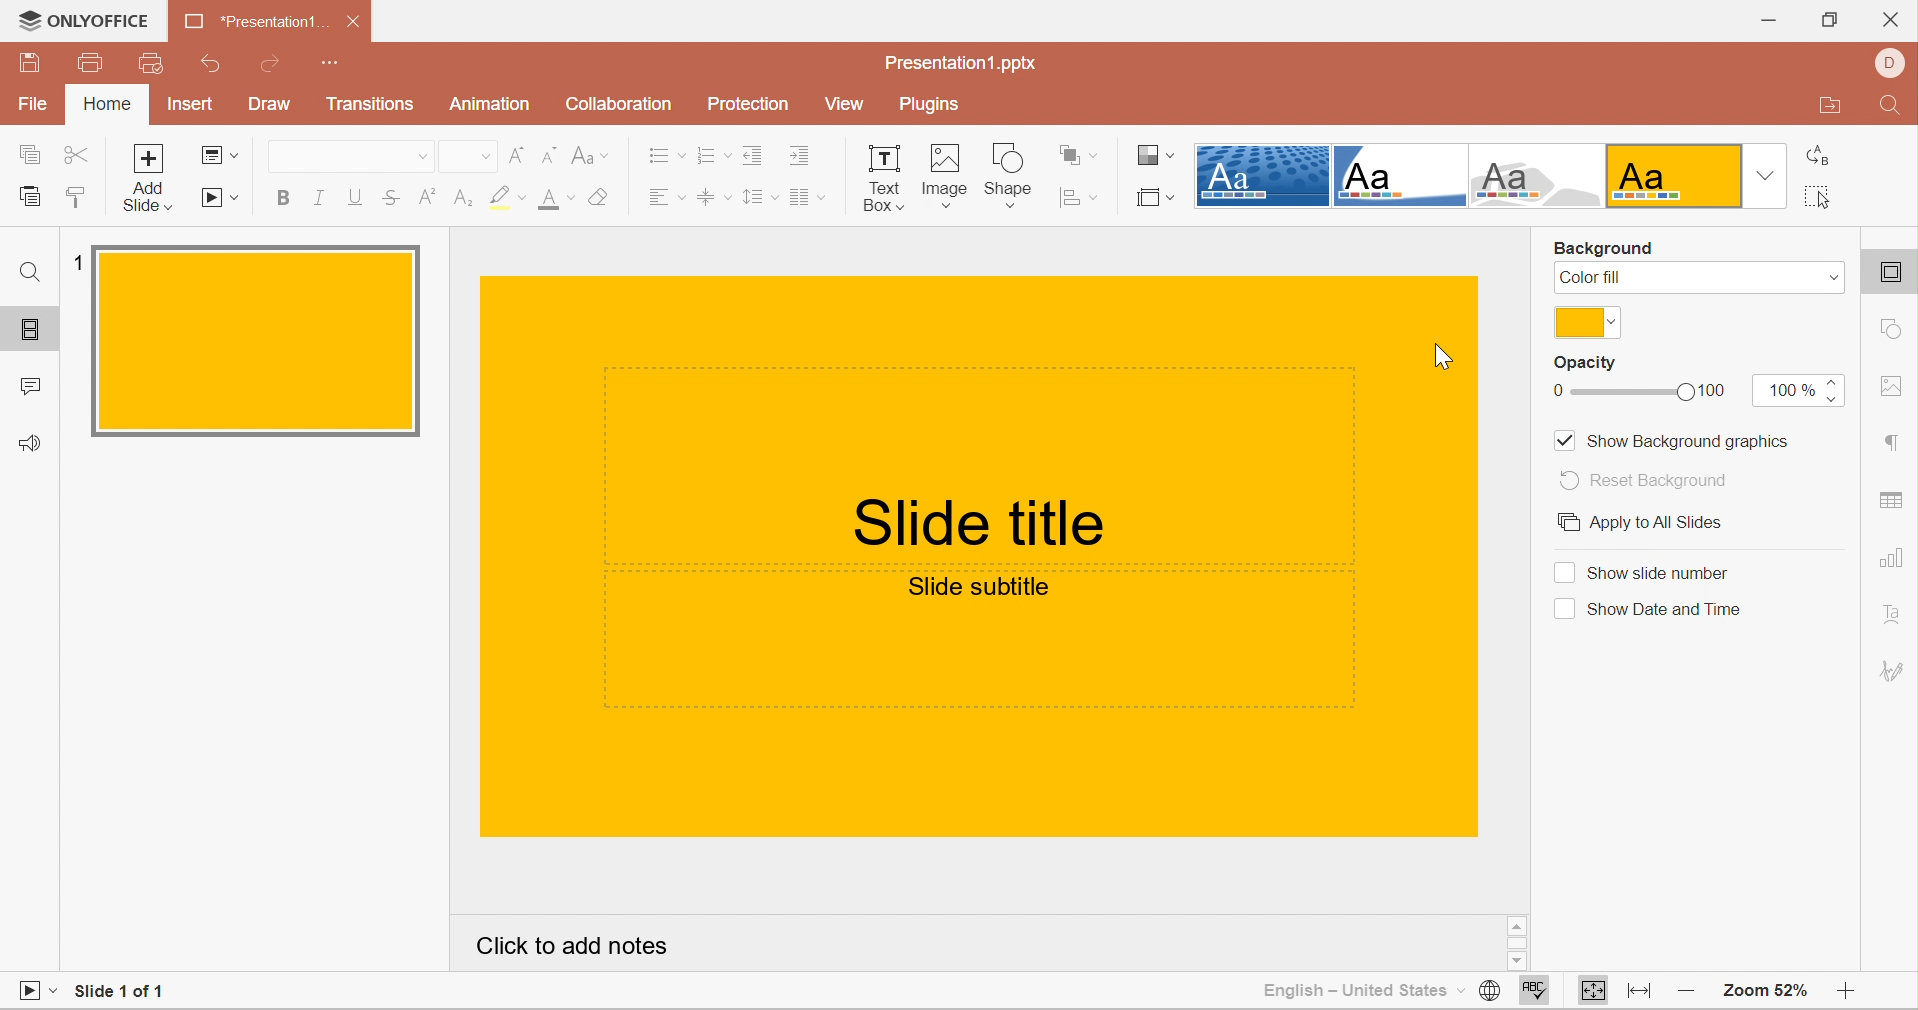  Describe the element at coordinates (1595, 991) in the screenshot. I see `Fit to slide` at that location.